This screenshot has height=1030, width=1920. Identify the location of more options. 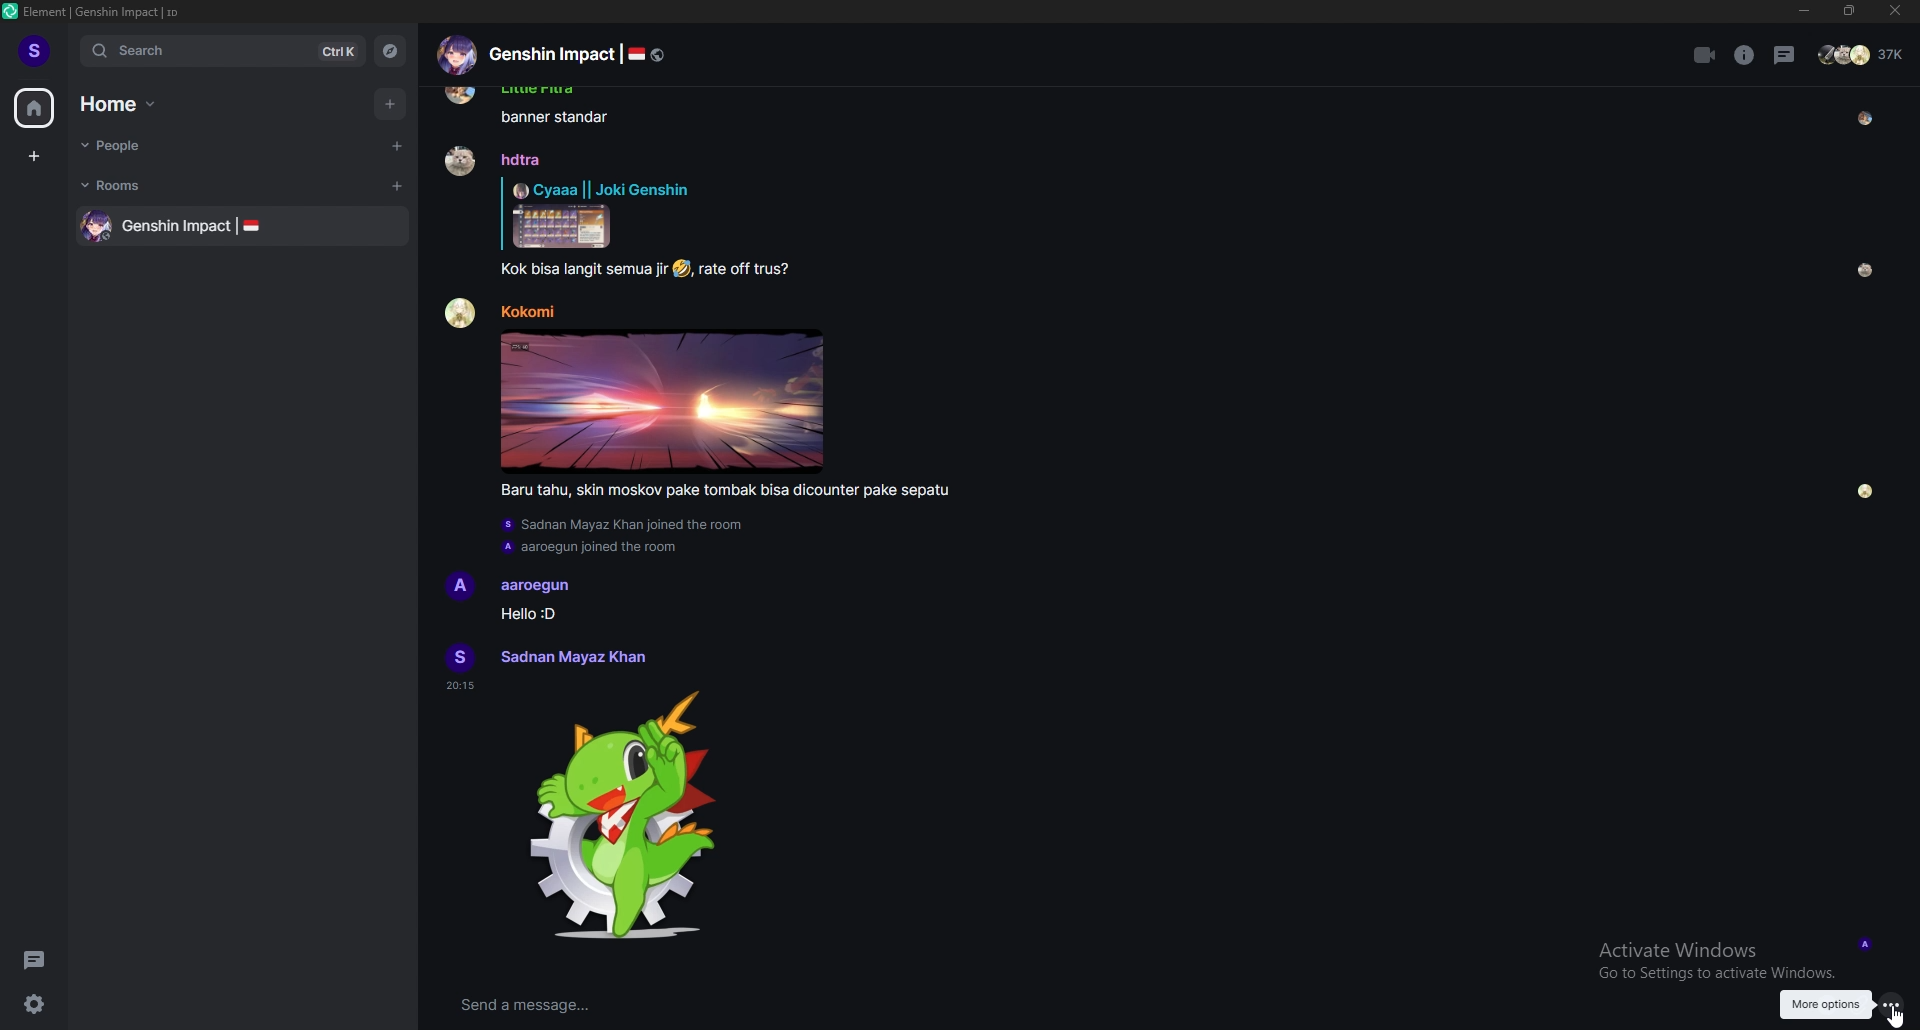
(1891, 1005).